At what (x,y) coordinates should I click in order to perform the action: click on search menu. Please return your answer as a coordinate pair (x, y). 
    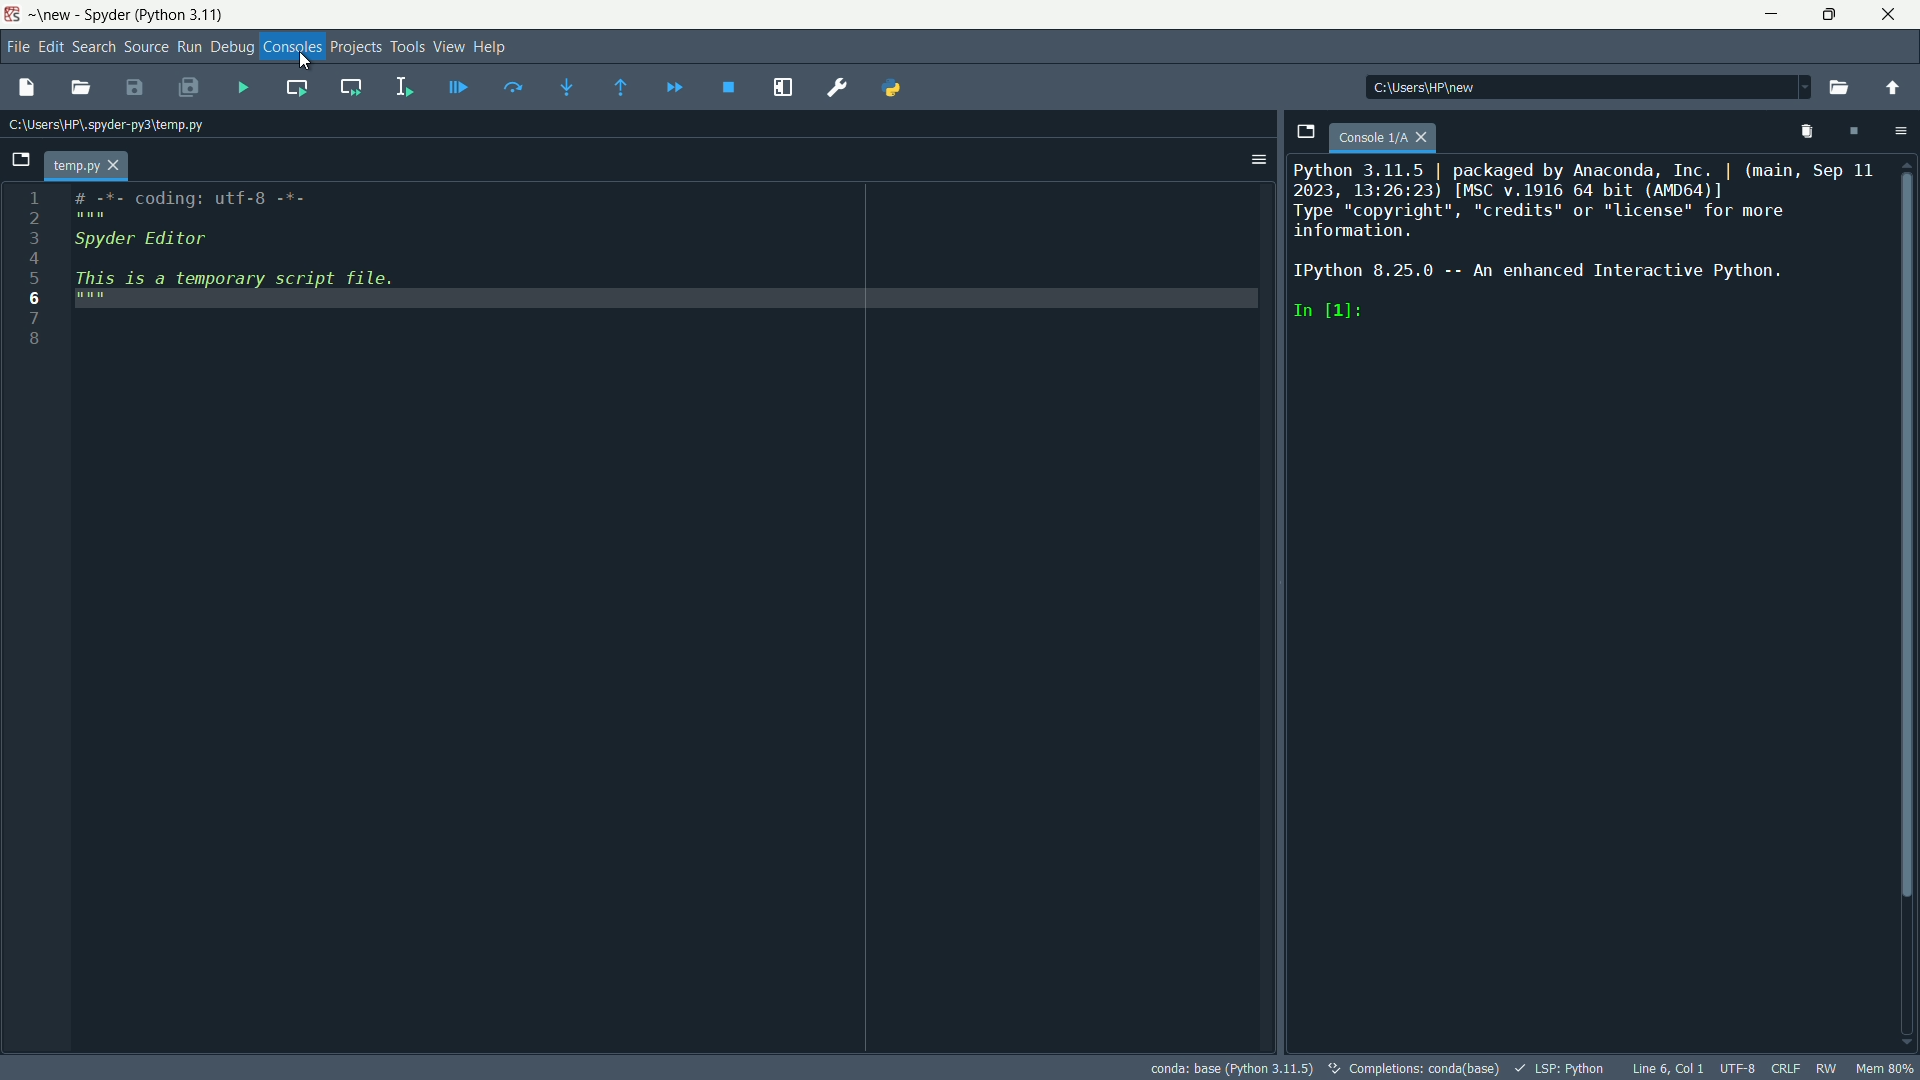
    Looking at the image, I should click on (95, 46).